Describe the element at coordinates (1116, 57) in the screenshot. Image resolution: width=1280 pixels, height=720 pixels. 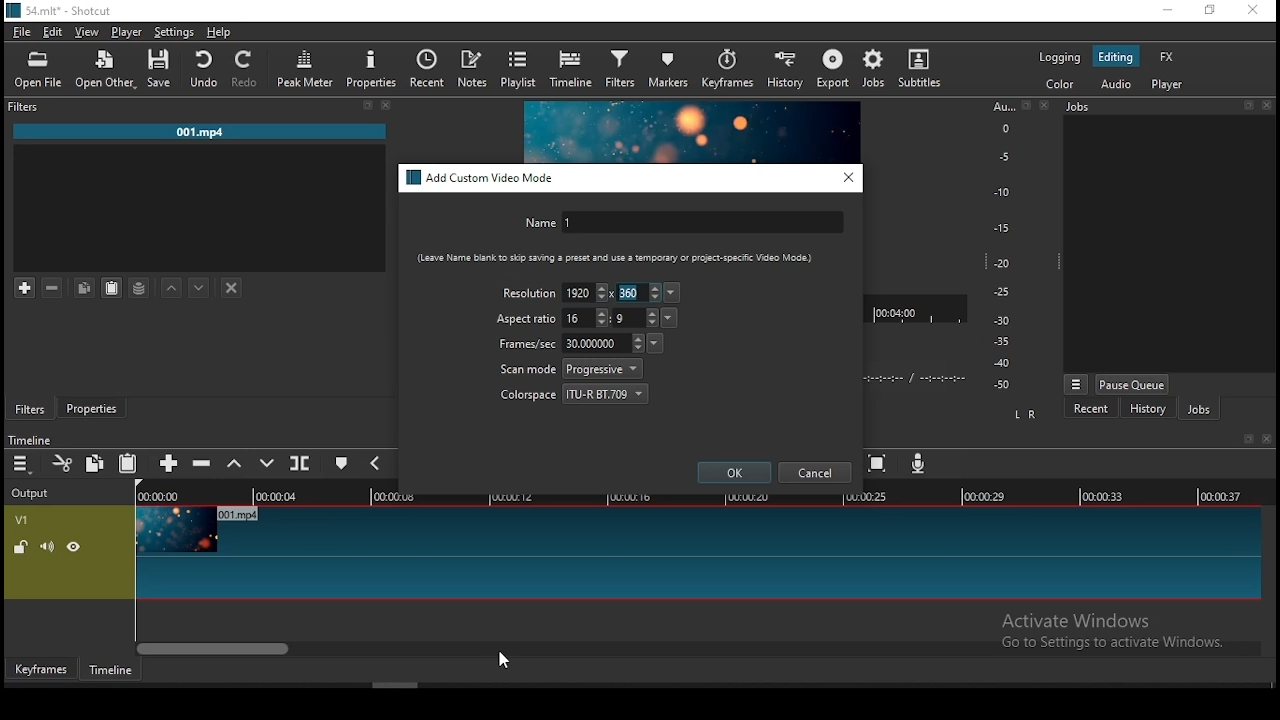
I see `editing` at that location.